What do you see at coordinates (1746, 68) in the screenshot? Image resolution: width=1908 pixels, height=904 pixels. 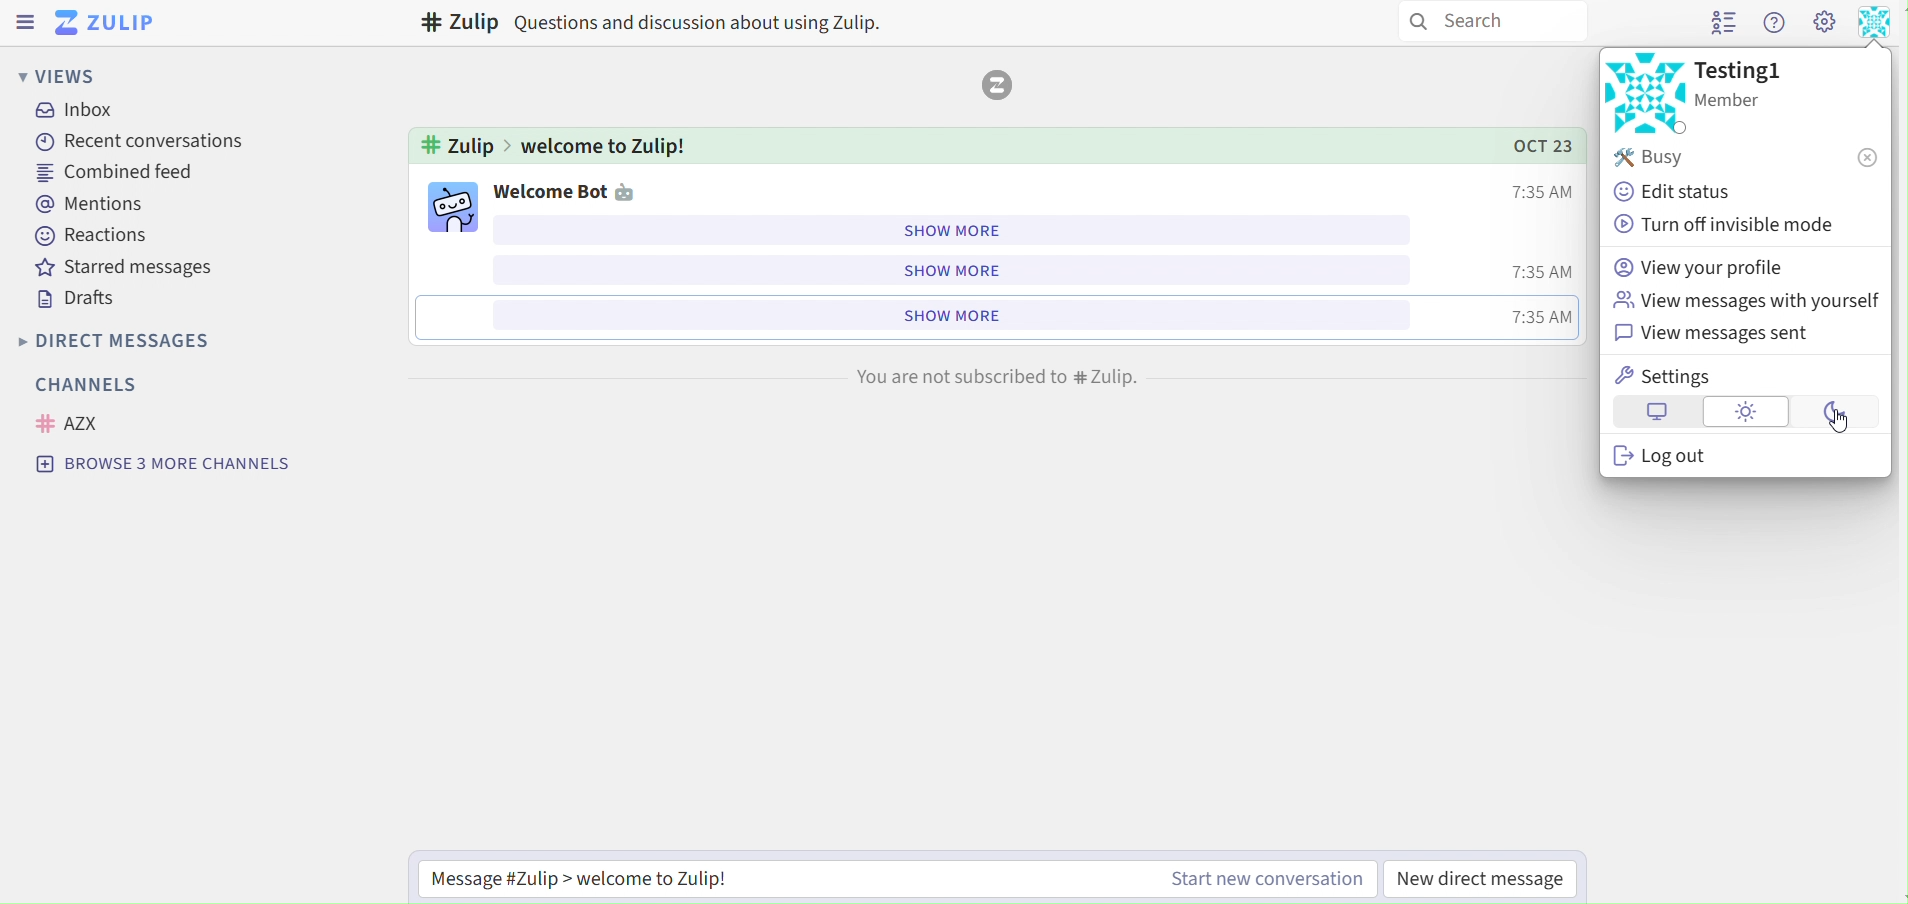 I see `Testing1` at bounding box center [1746, 68].